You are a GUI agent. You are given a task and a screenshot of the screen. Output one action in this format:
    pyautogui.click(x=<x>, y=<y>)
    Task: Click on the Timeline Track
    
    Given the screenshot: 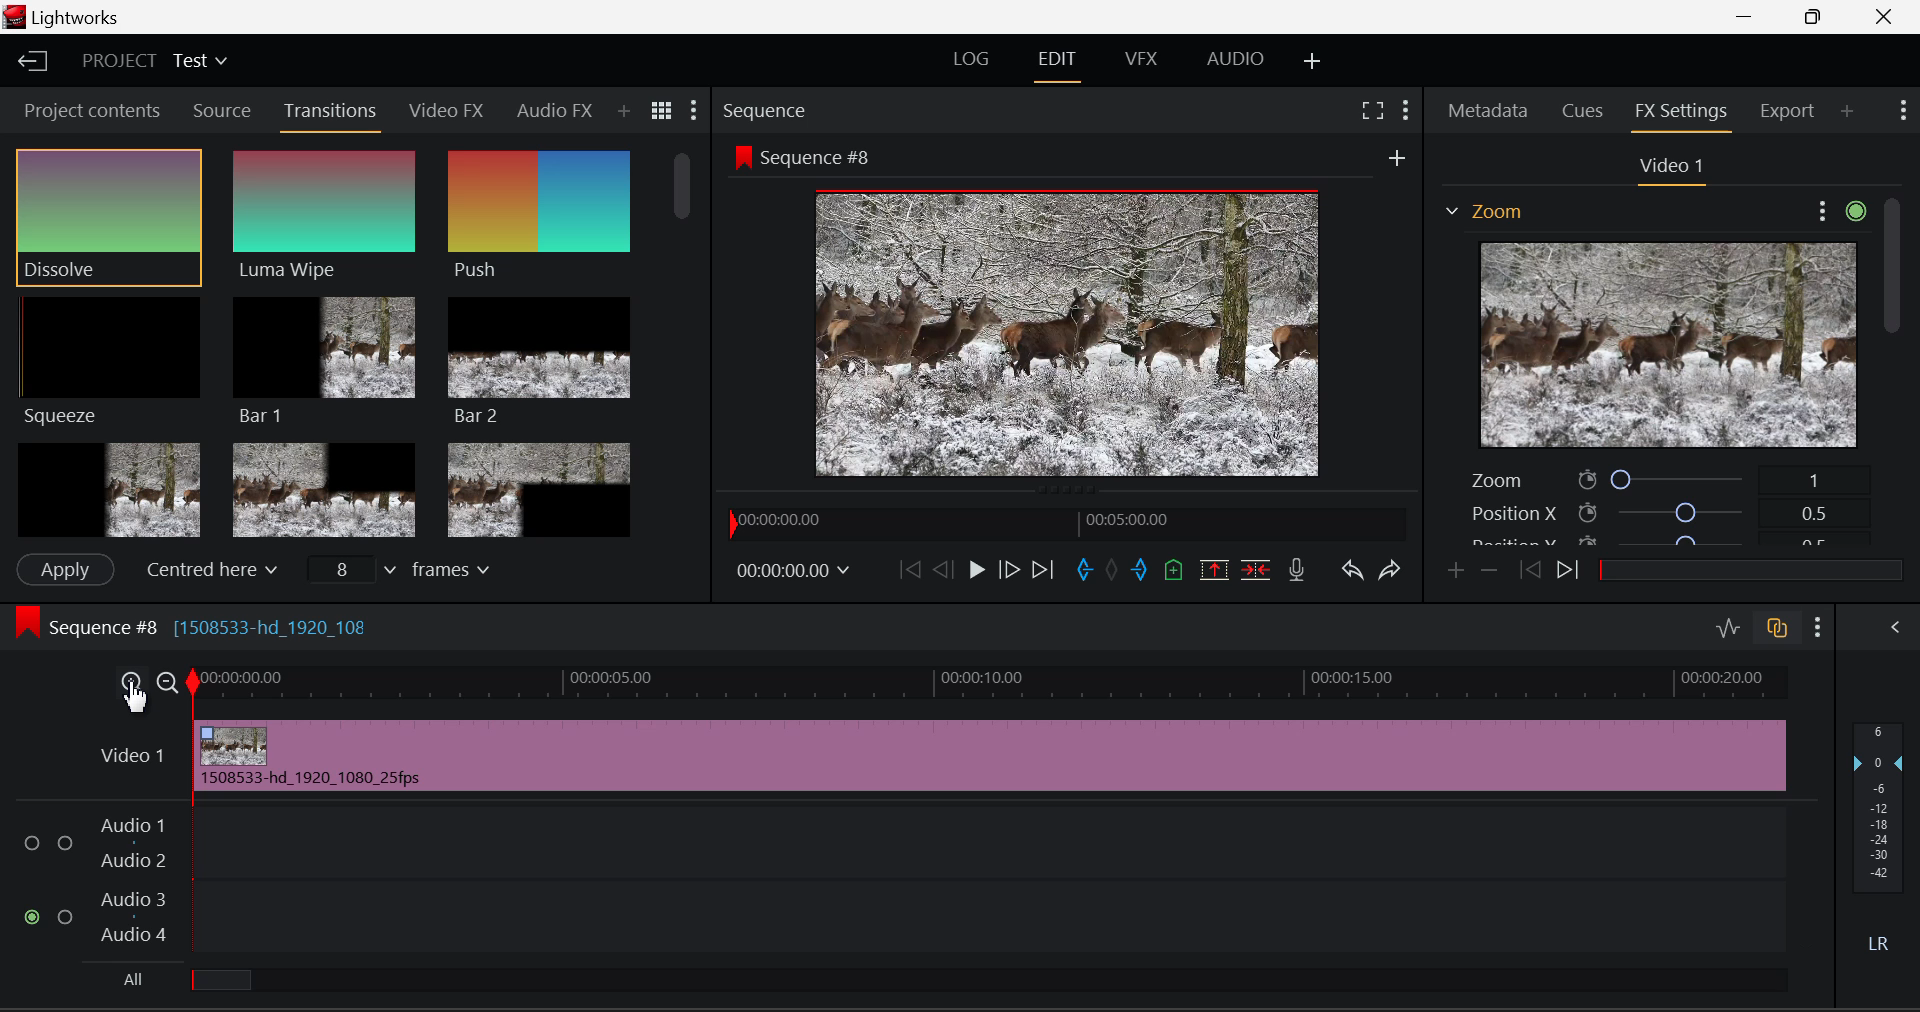 What is the action you would take?
    pyautogui.click(x=988, y=684)
    